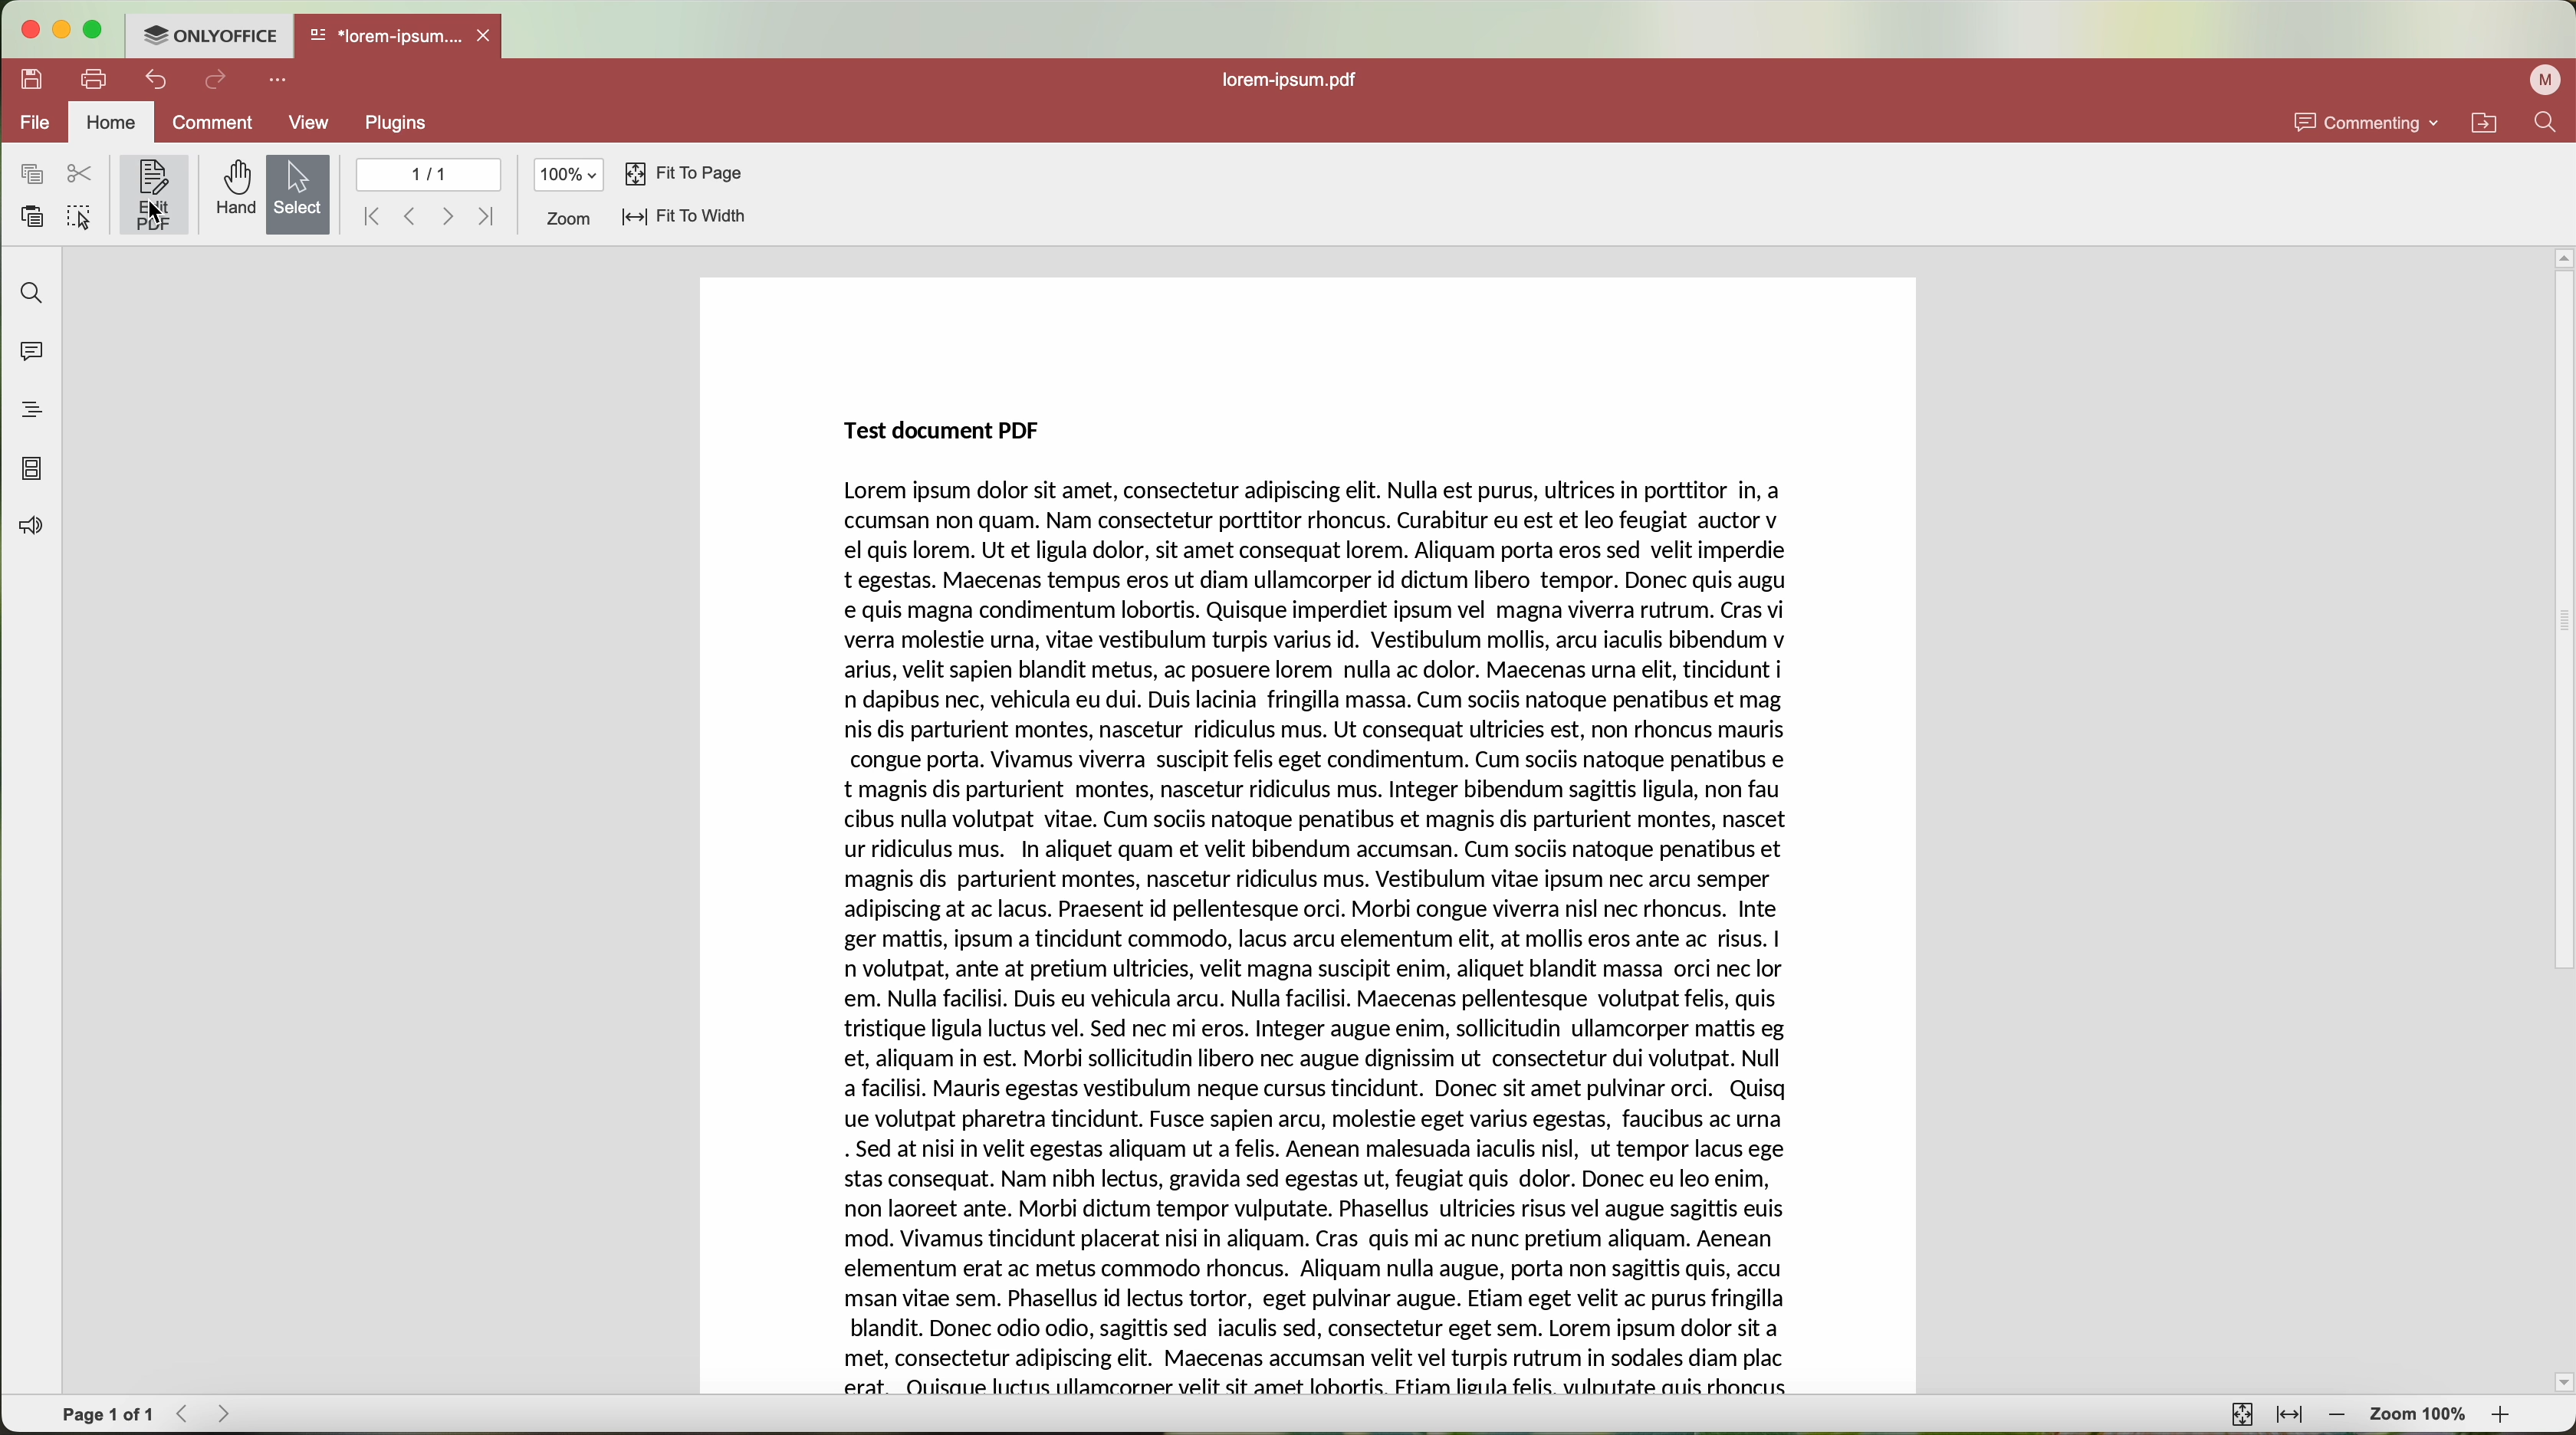 This screenshot has width=2576, height=1435. Describe the element at coordinates (445, 218) in the screenshot. I see `forward` at that location.